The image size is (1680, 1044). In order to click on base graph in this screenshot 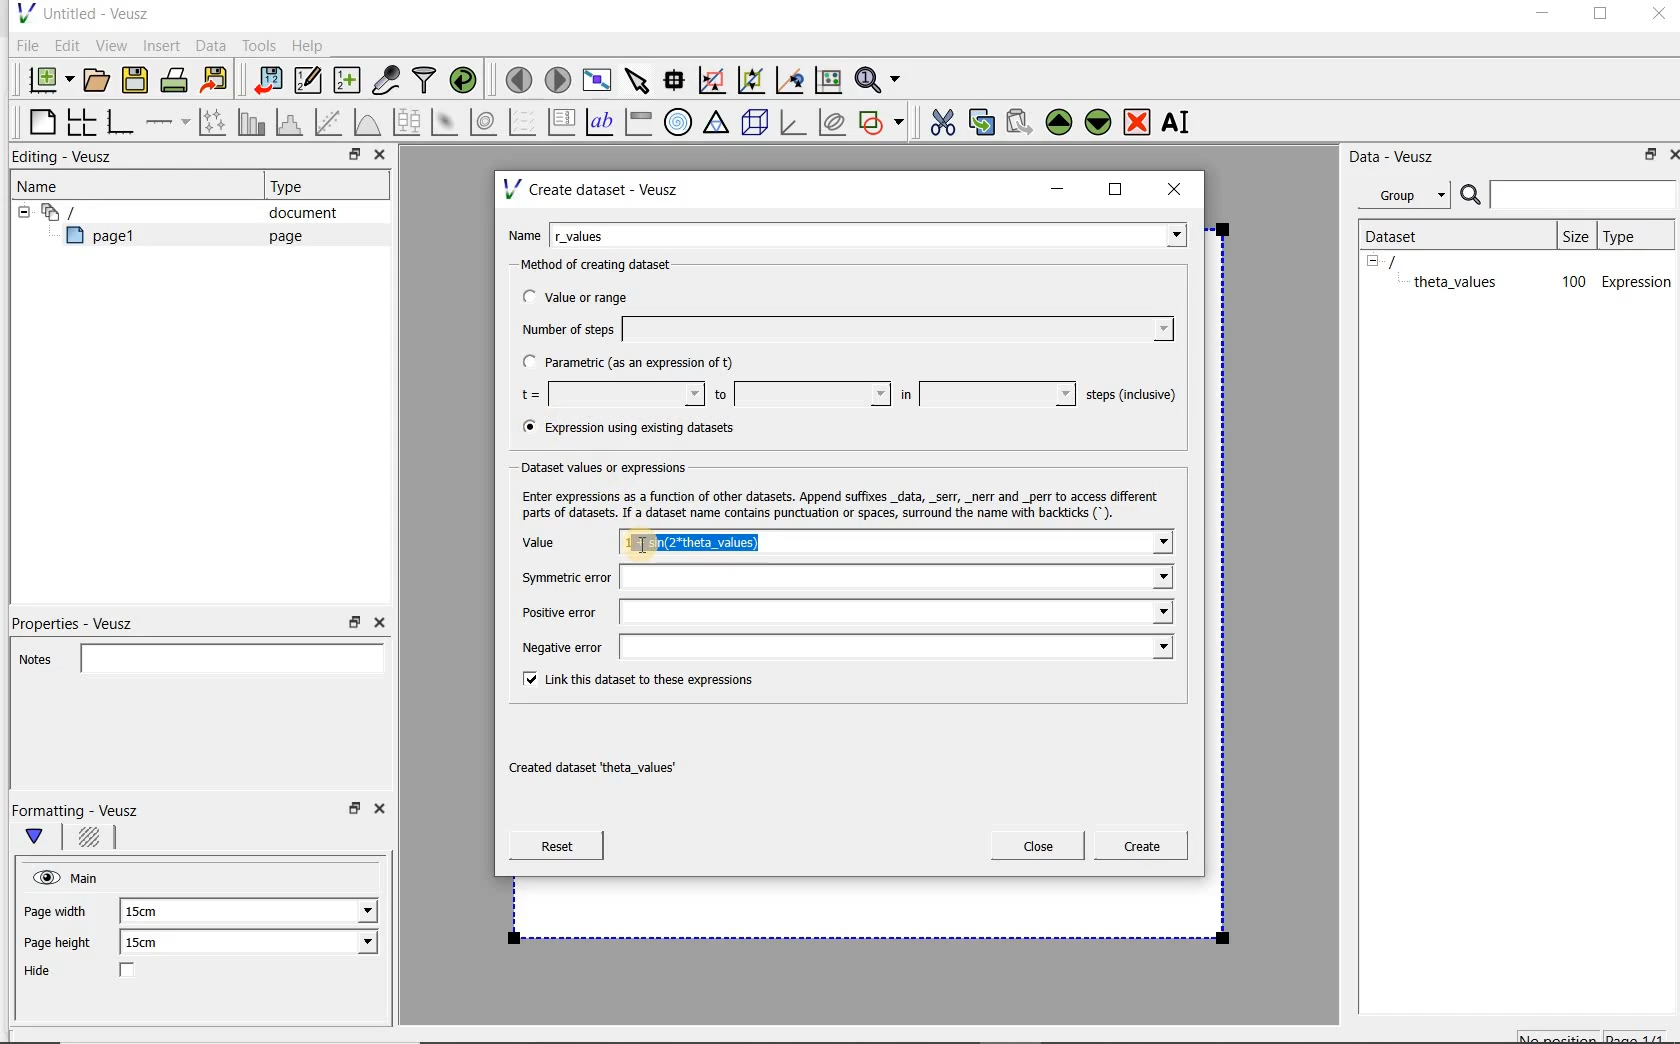, I will do `click(119, 123)`.